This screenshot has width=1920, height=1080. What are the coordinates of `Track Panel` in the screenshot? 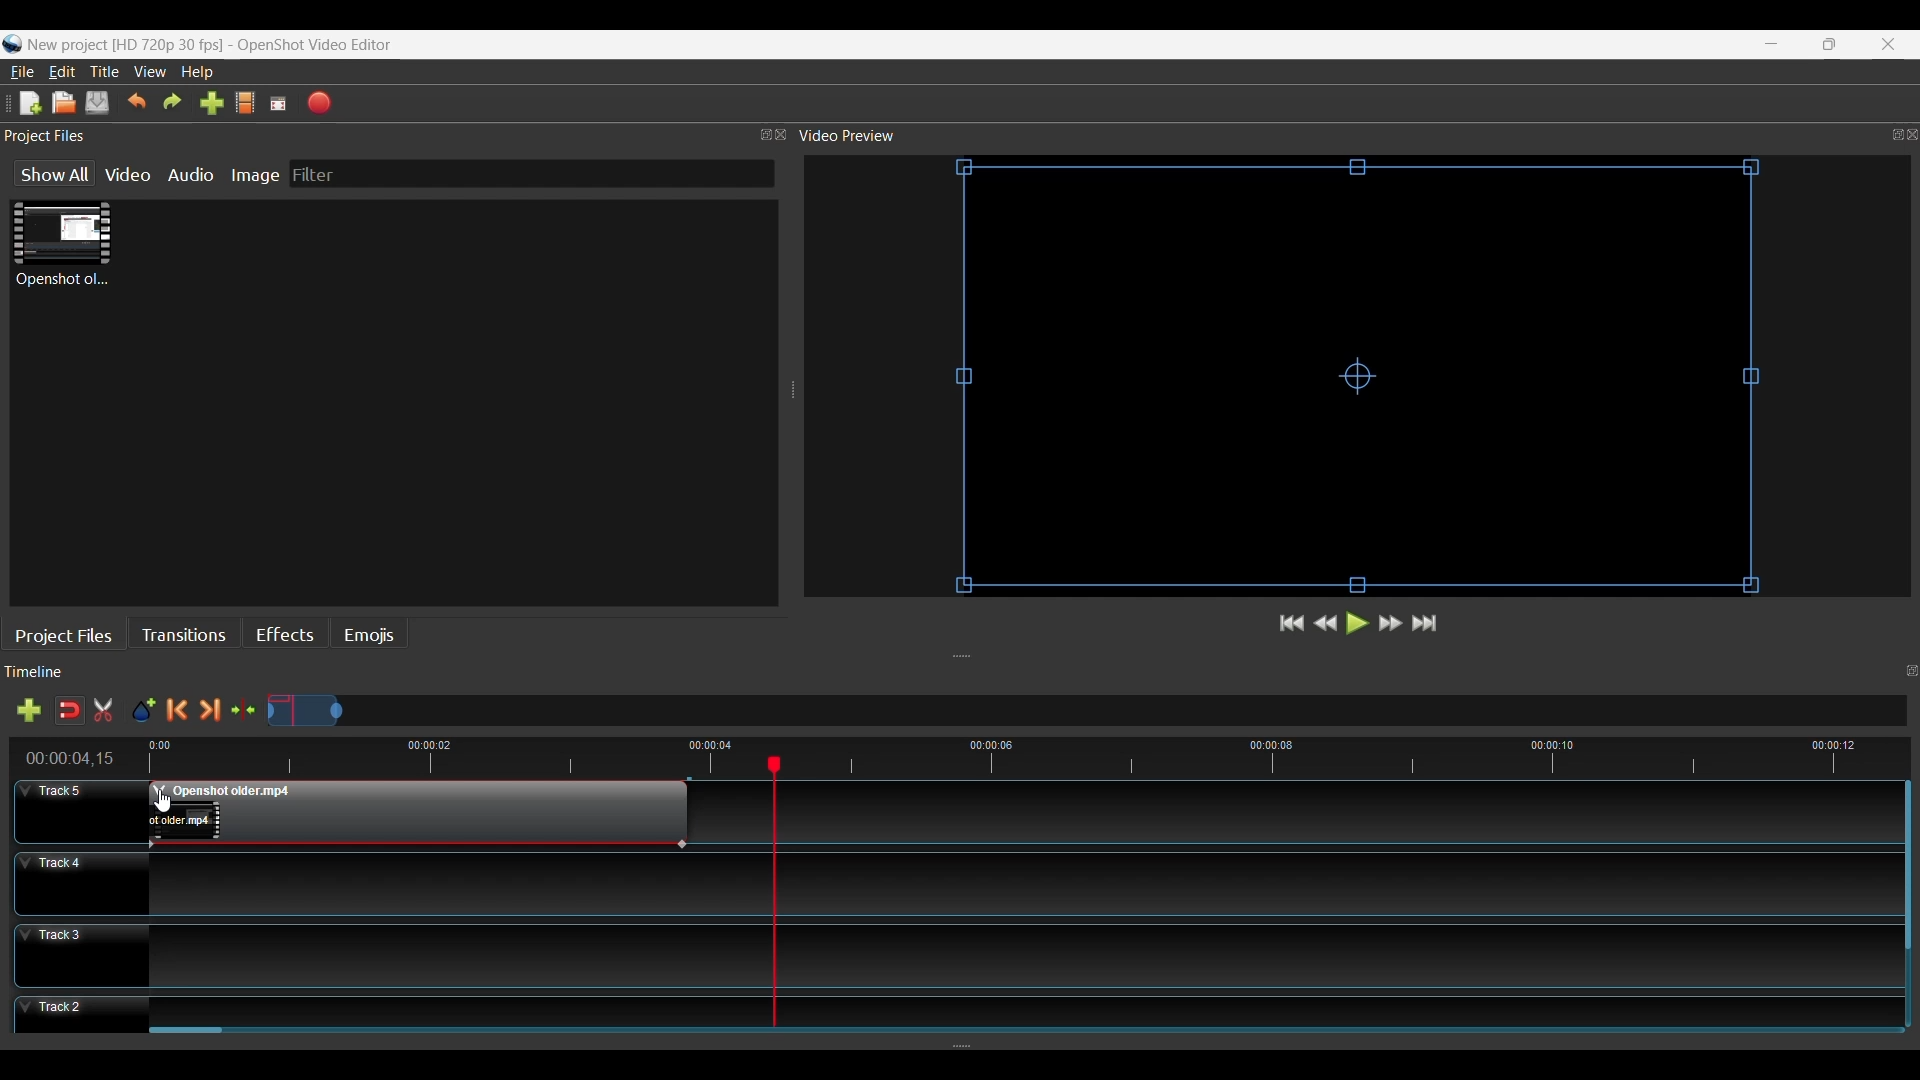 It's located at (1016, 1008).